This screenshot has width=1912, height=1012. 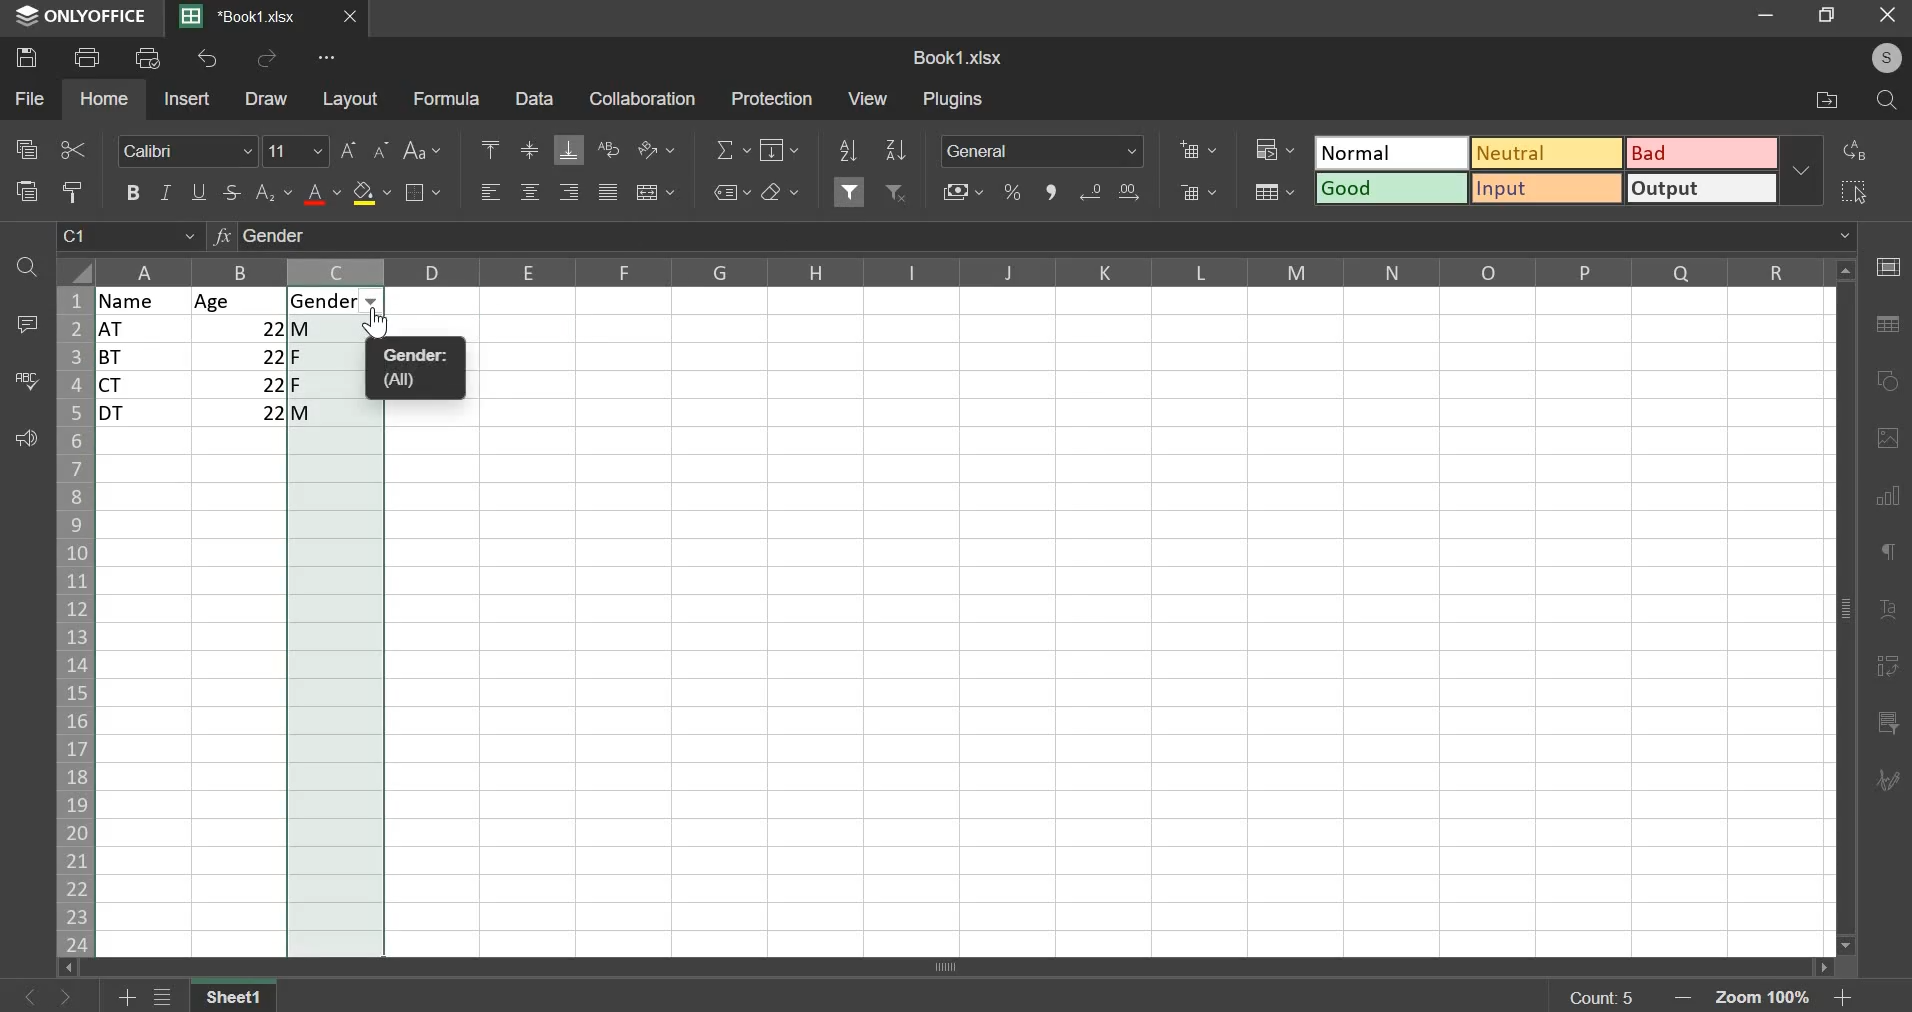 I want to click on accounting style, so click(x=965, y=192).